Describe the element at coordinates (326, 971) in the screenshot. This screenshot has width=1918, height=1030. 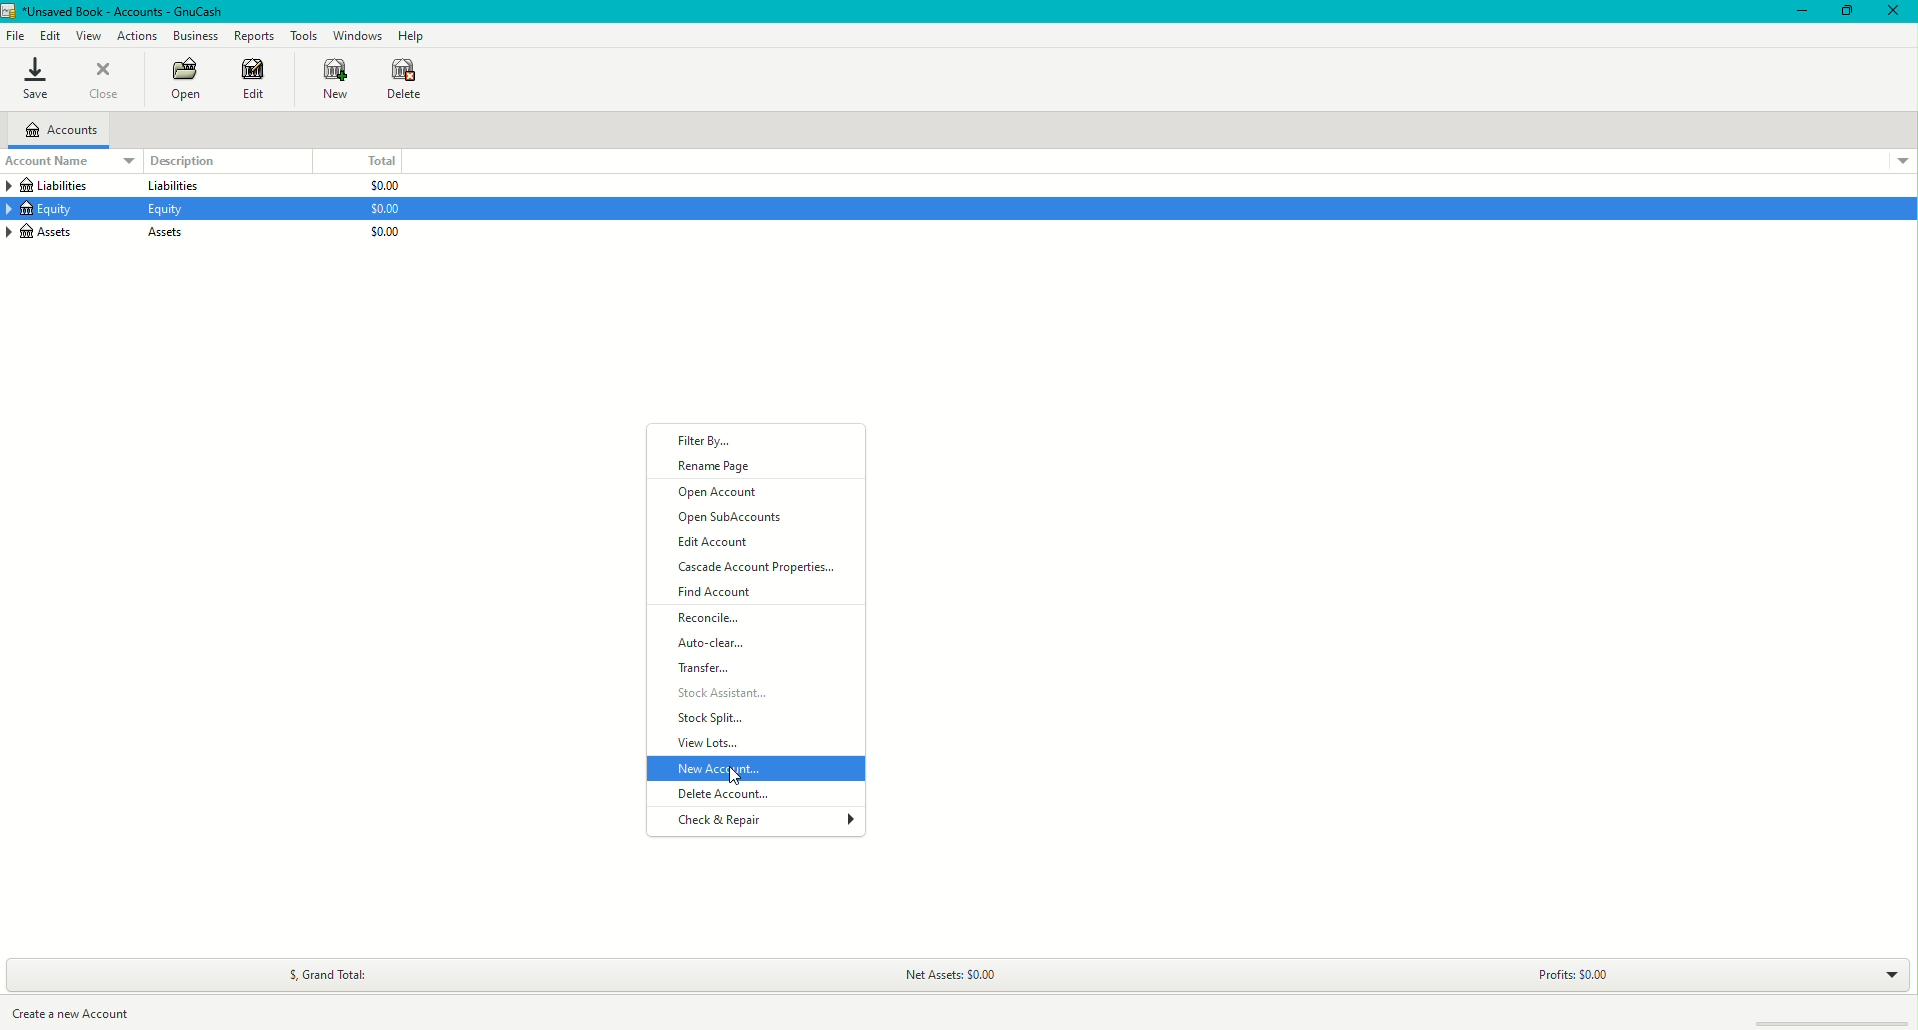
I see `Grand Total` at that location.